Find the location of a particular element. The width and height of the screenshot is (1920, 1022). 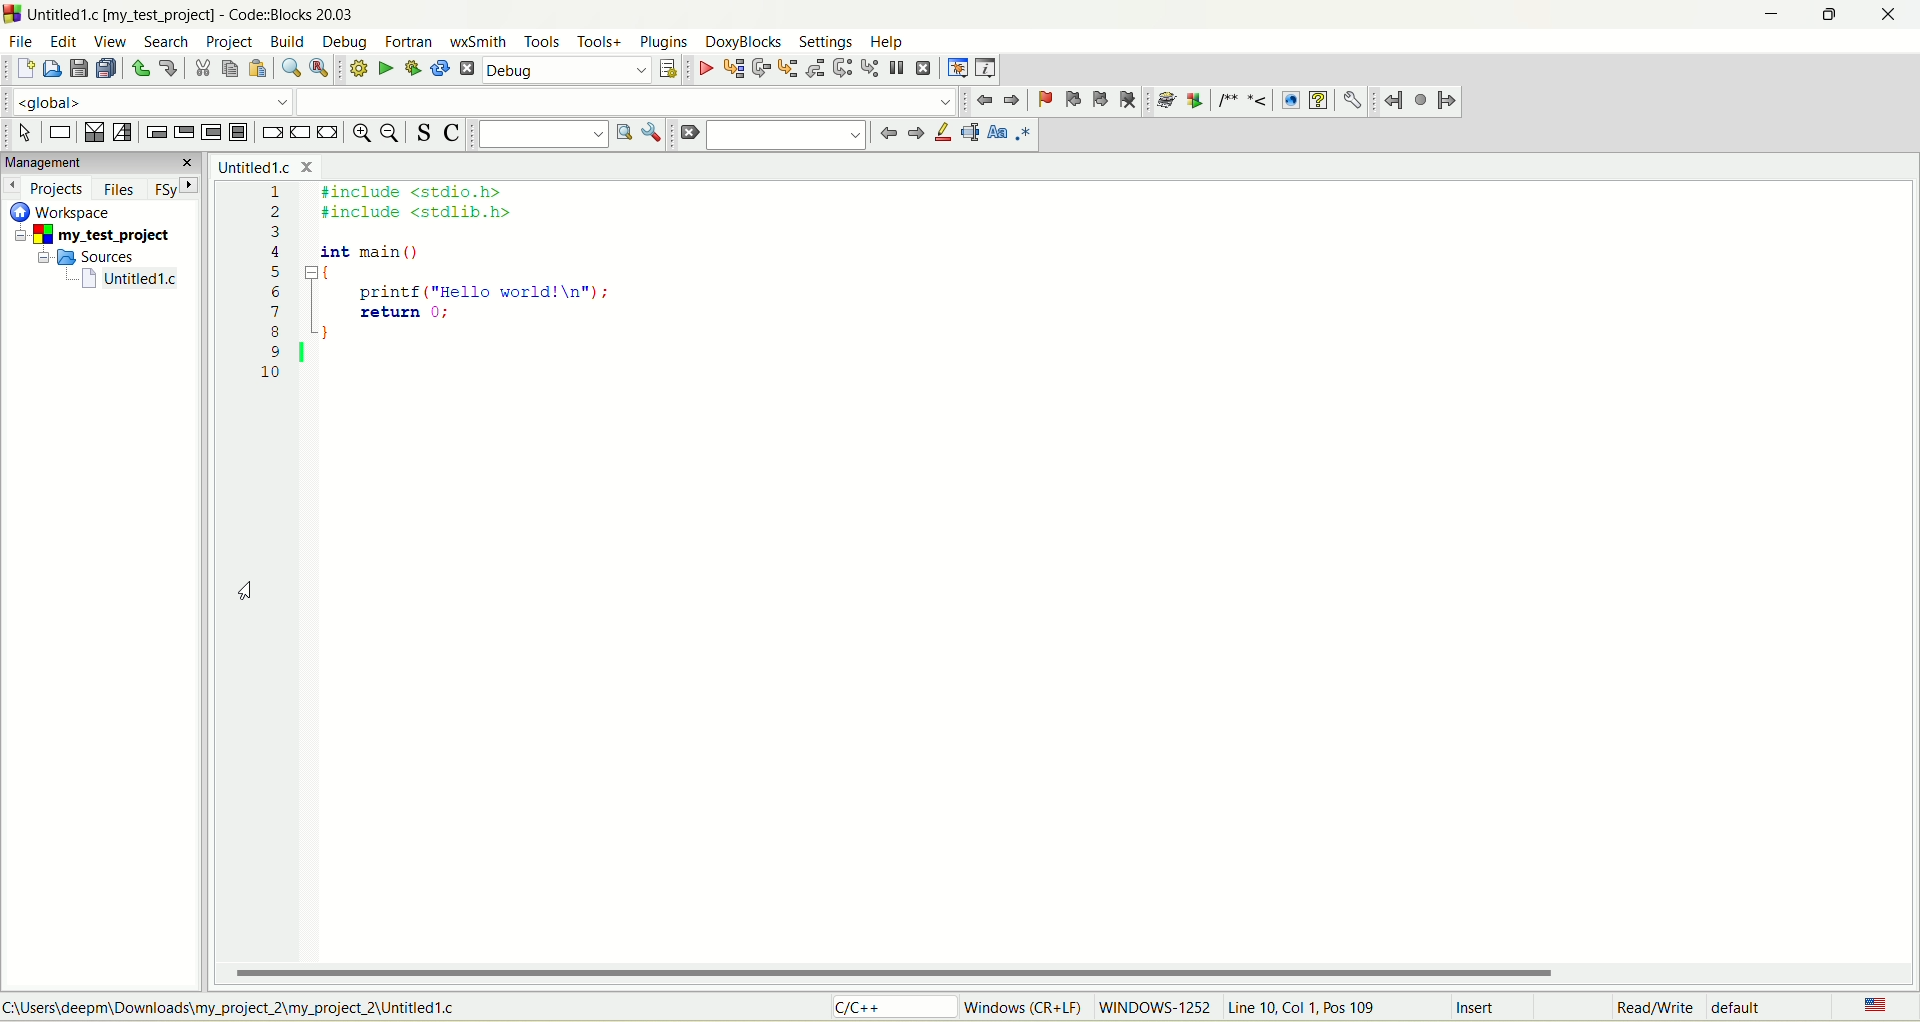

toggle bookmark is located at coordinates (1044, 100).